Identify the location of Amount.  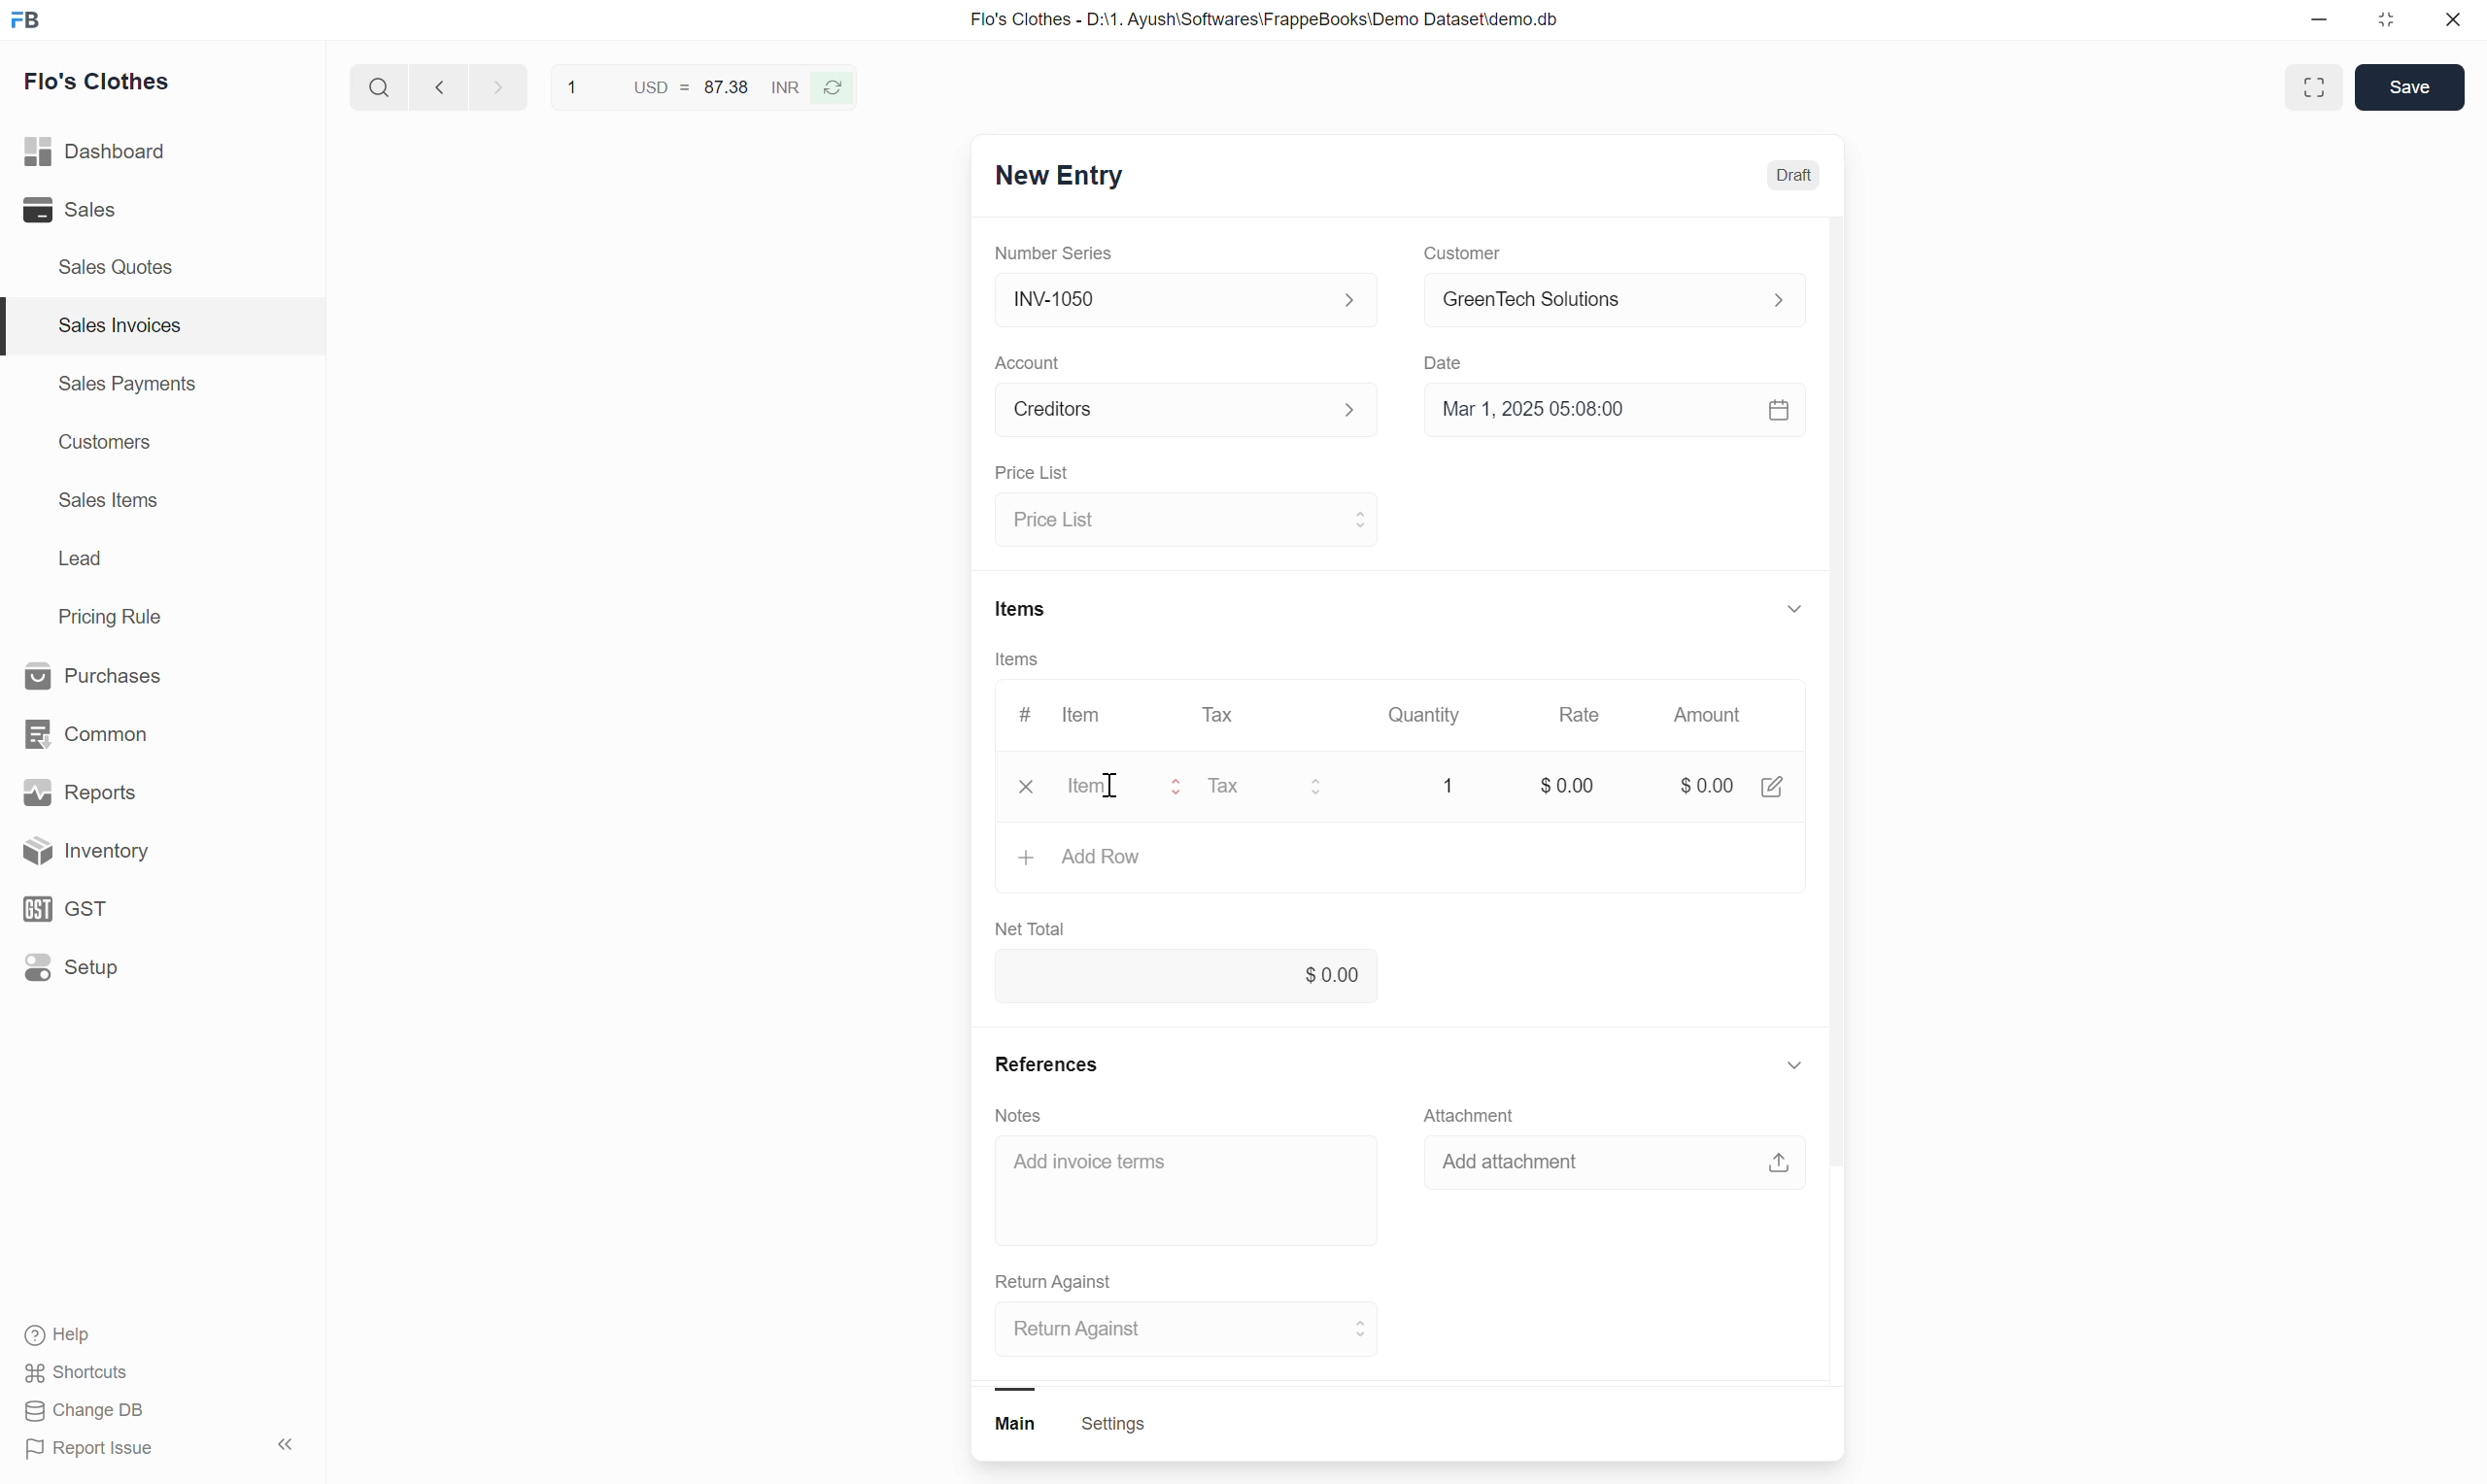
(1706, 716).